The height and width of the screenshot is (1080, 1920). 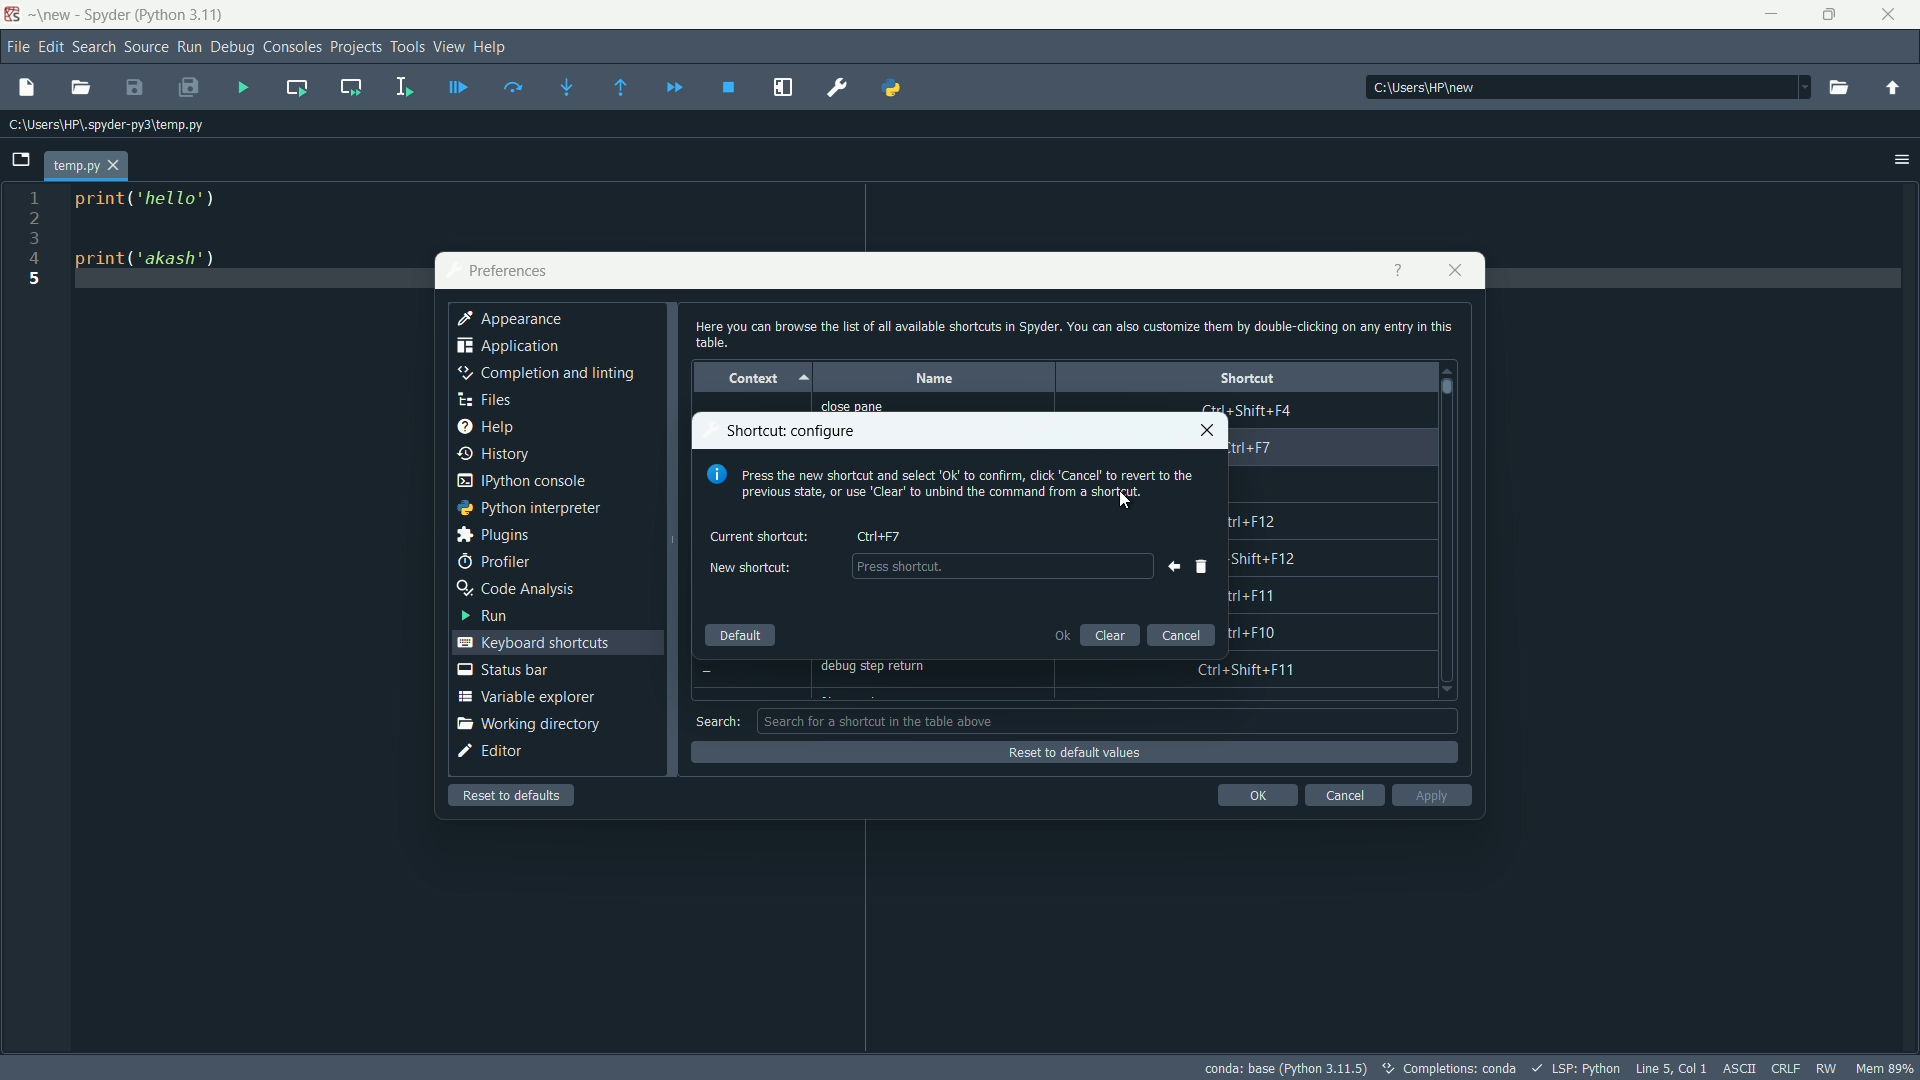 What do you see at coordinates (351, 86) in the screenshot?
I see `run current cell and go to next one` at bounding box center [351, 86].